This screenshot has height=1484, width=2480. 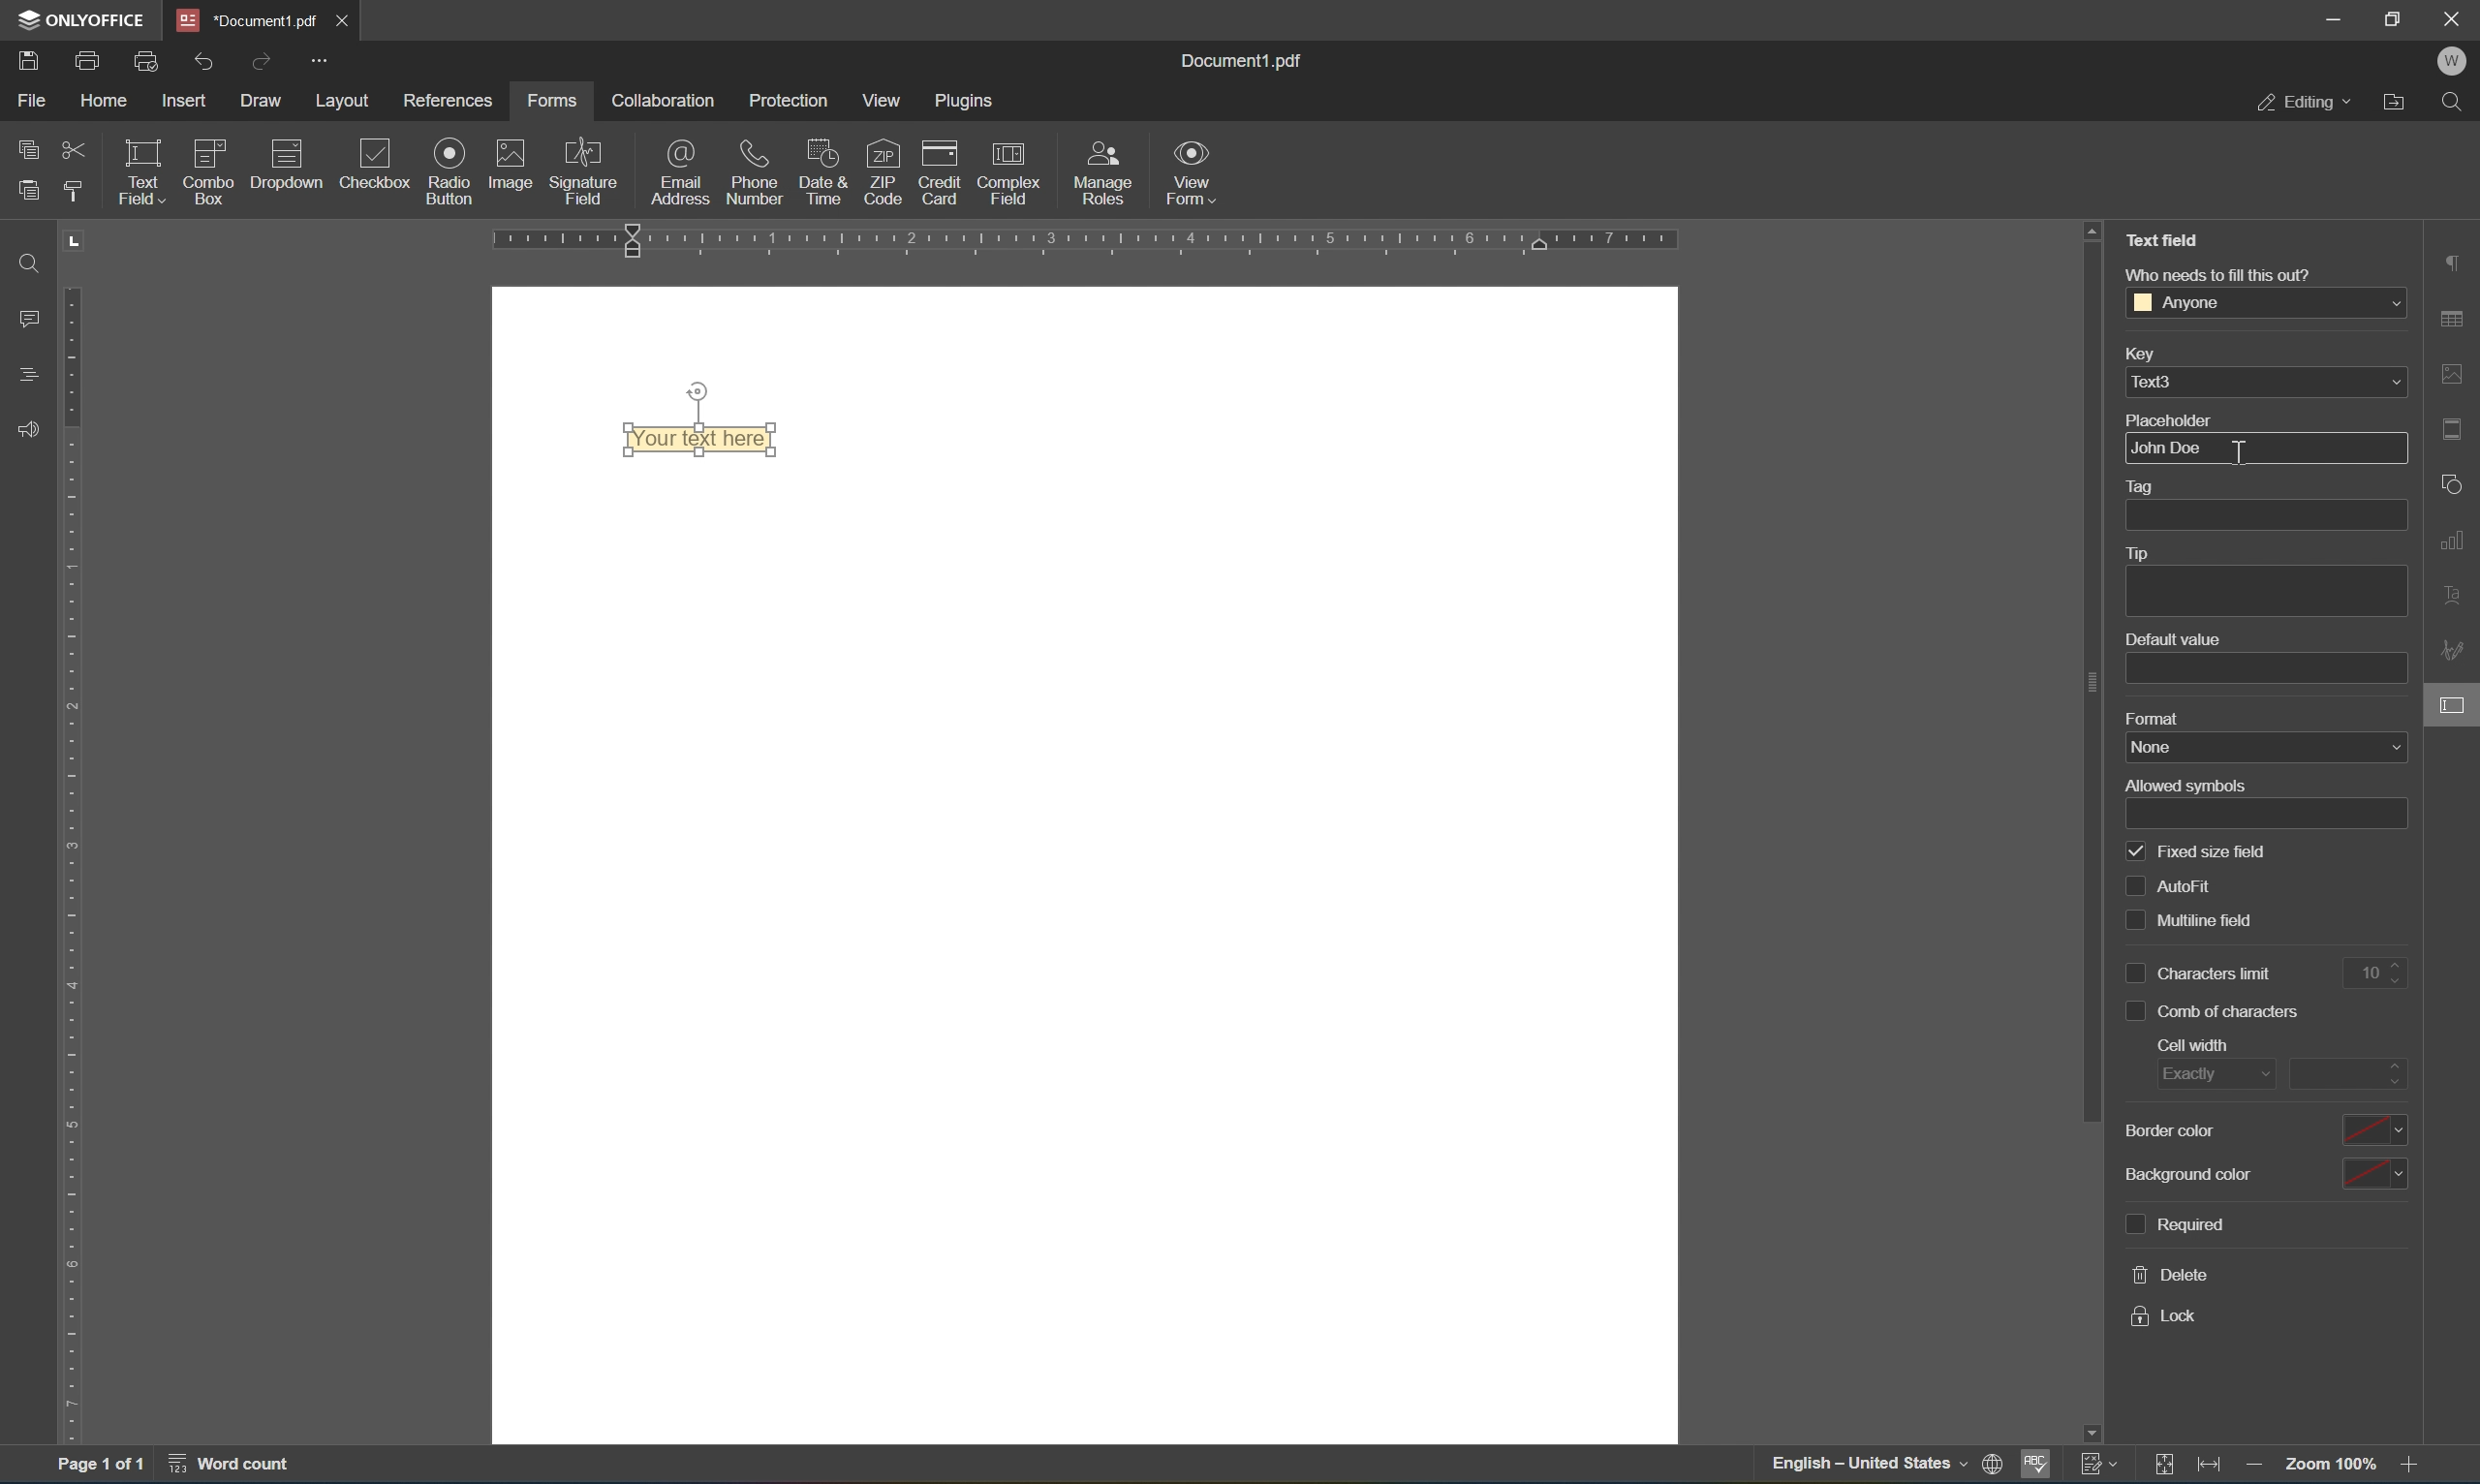 I want to click on fit to slide, so click(x=2166, y=1466).